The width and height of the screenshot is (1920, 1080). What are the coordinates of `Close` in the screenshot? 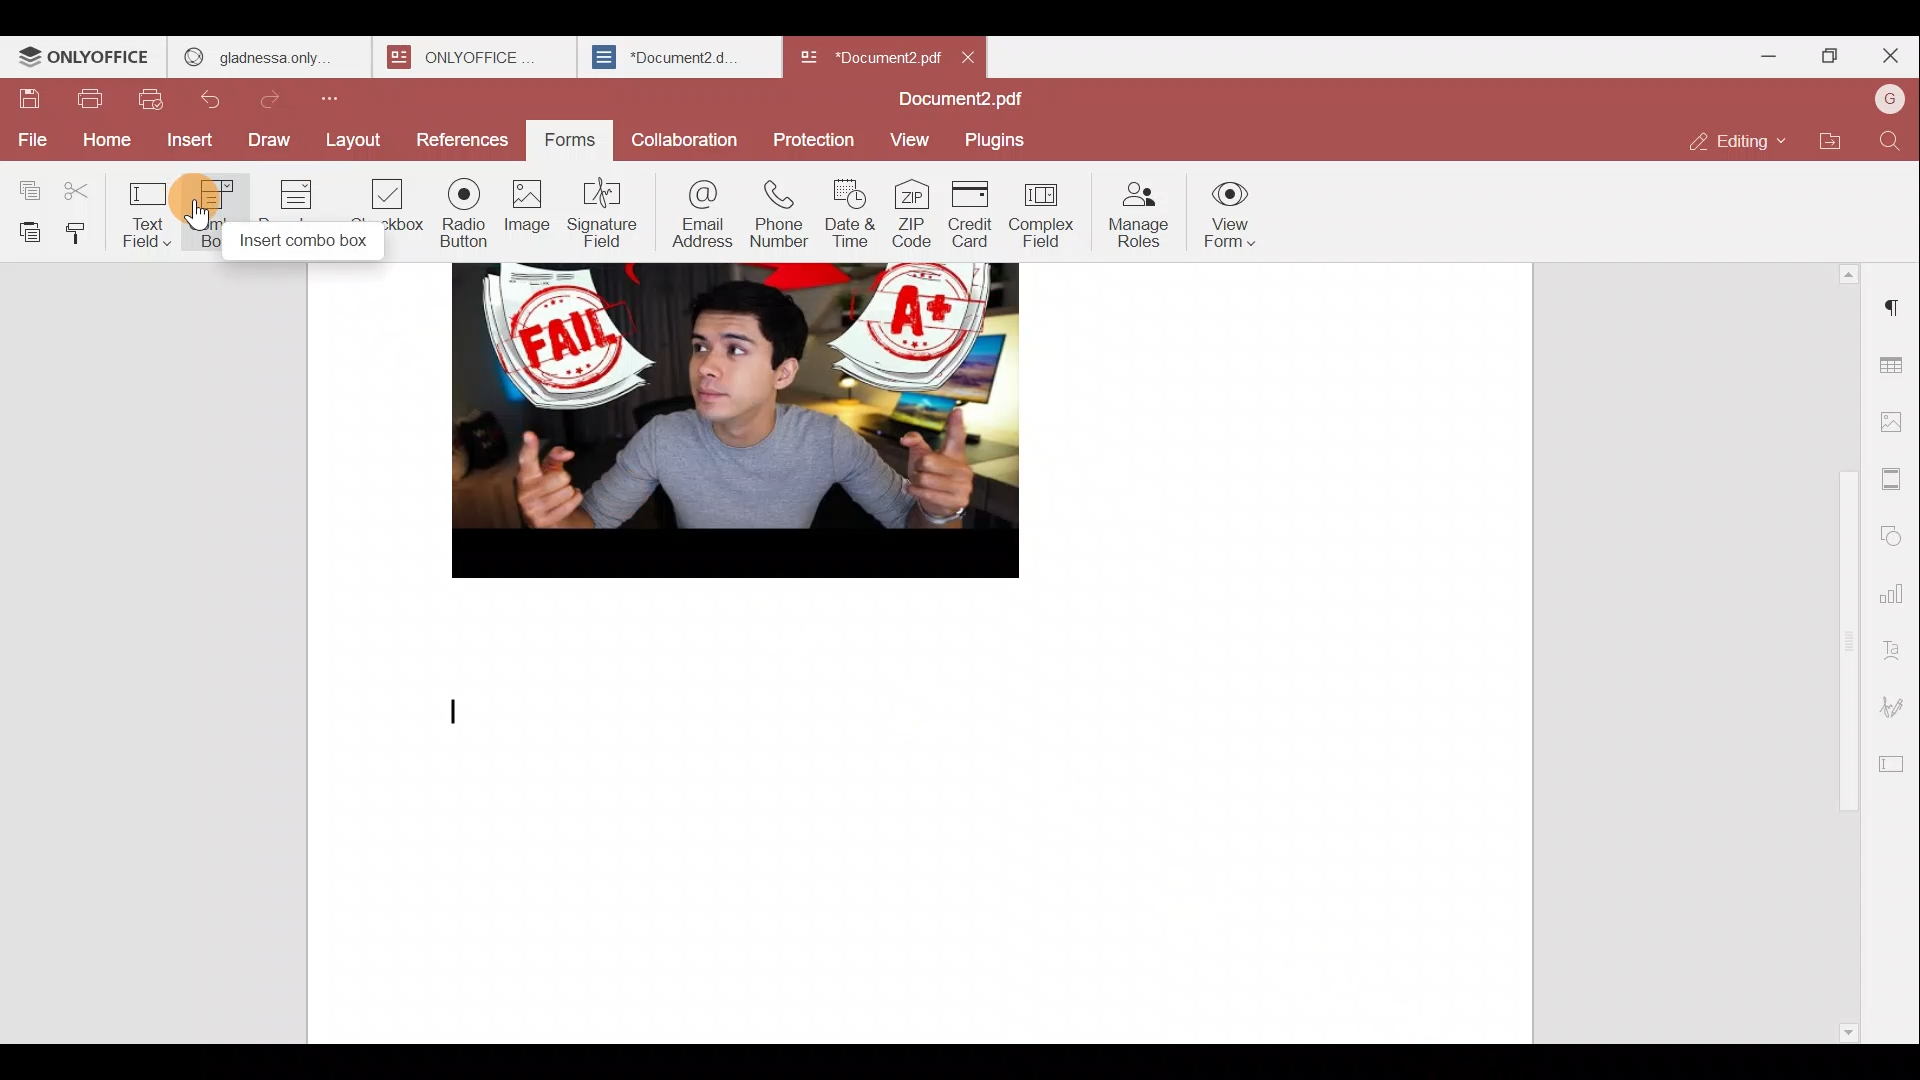 It's located at (1890, 56).